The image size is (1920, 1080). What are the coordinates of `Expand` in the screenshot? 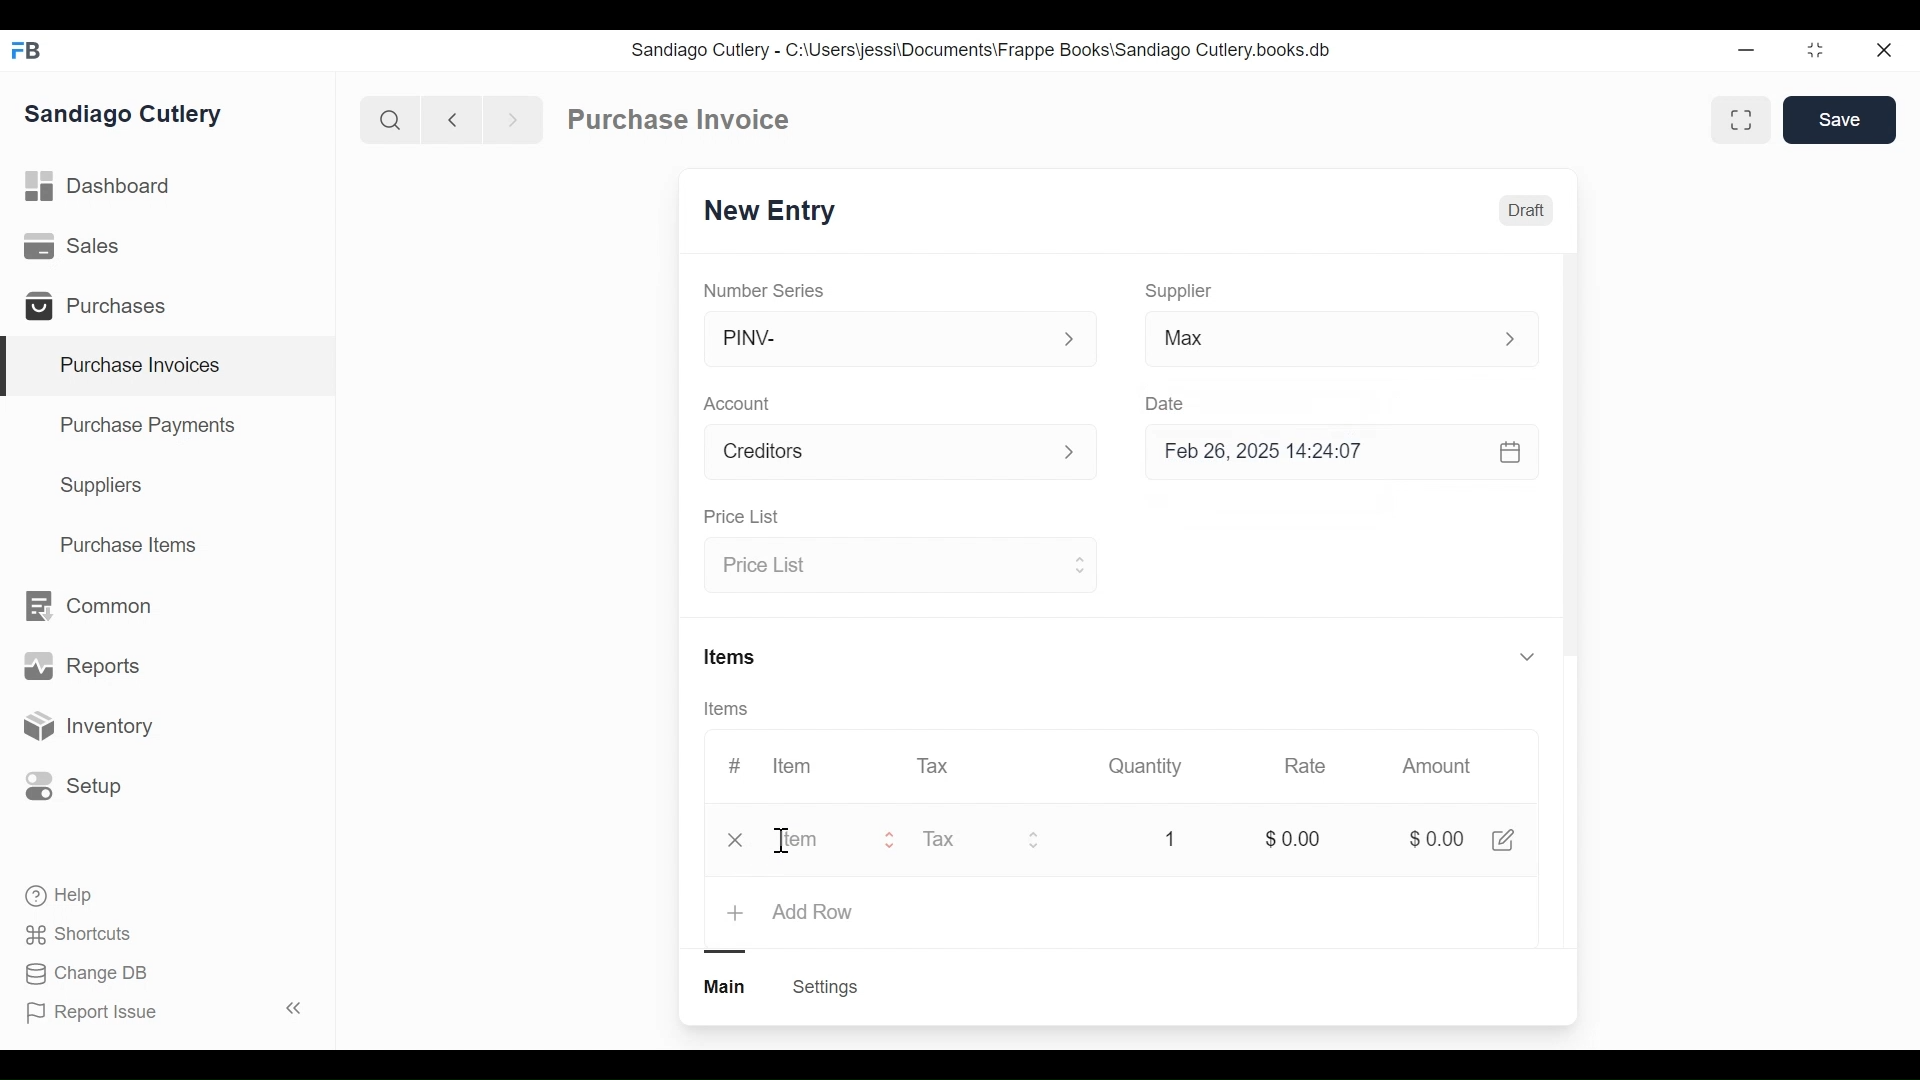 It's located at (1526, 655).